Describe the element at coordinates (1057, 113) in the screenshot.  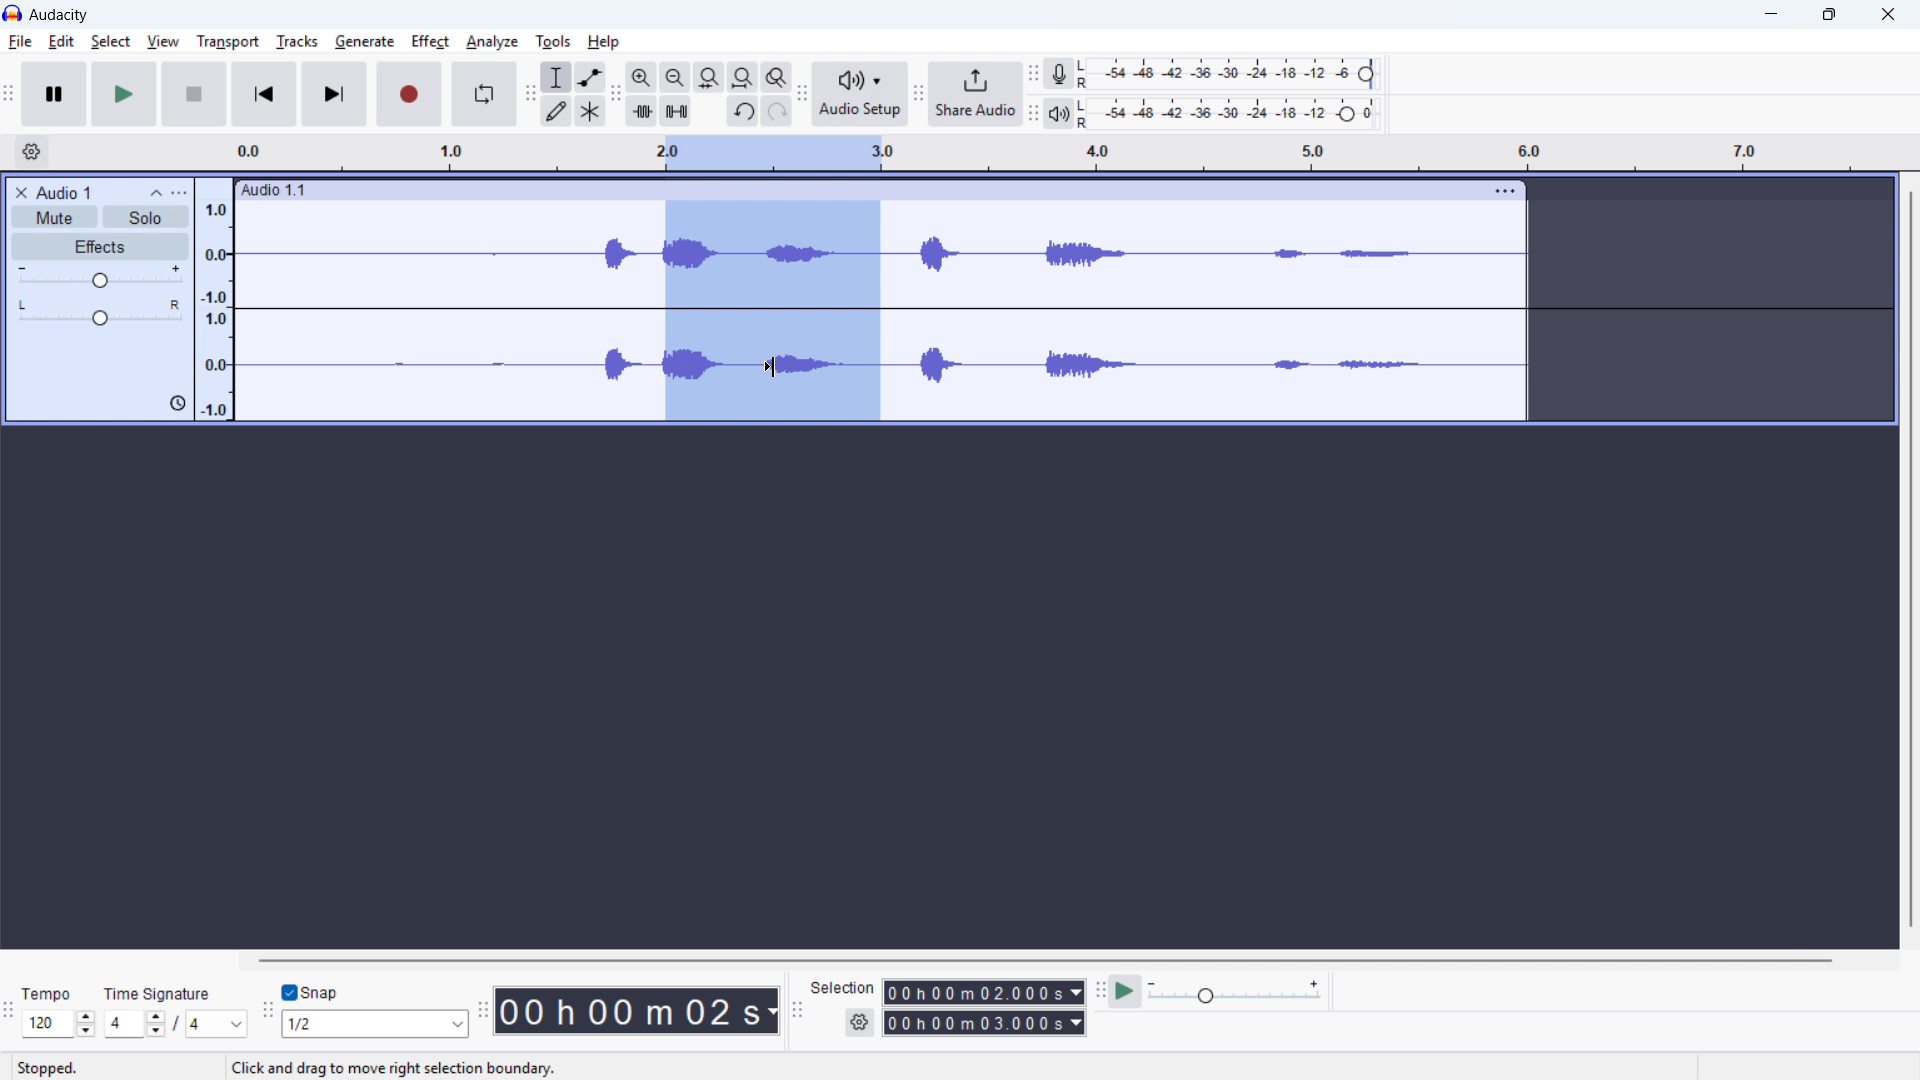
I see `playback metre` at that location.